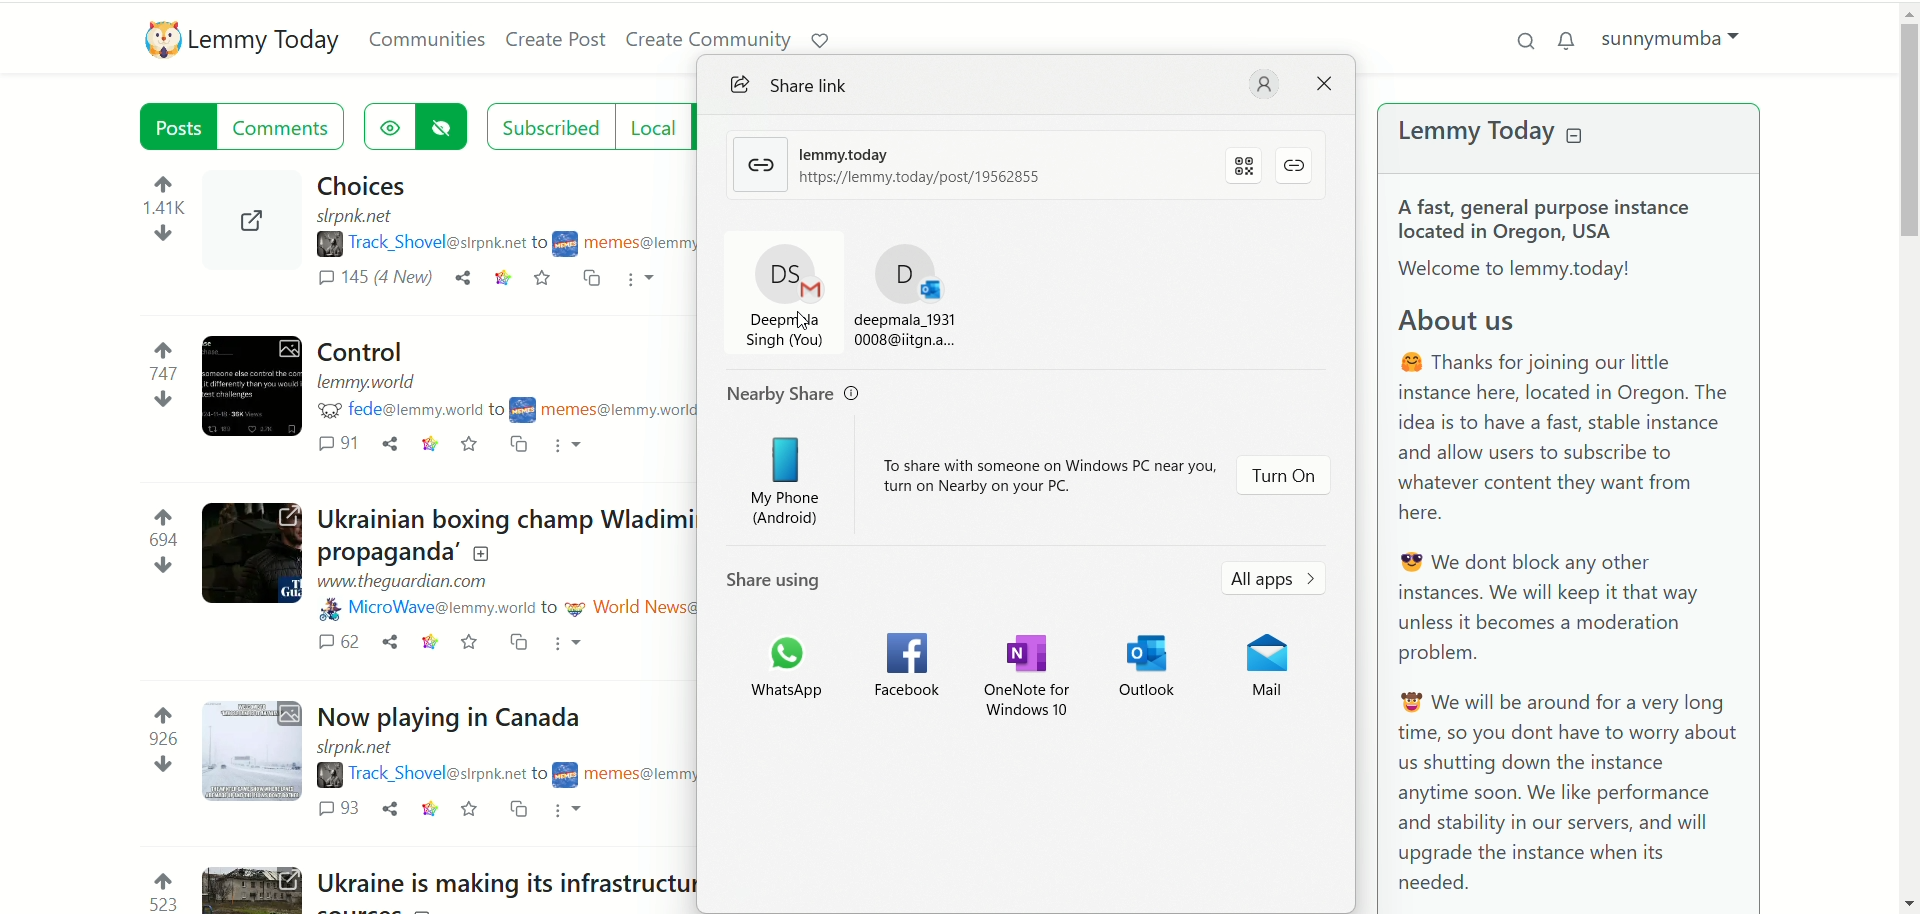 The width and height of the screenshot is (1920, 914). What do you see at coordinates (627, 242) in the screenshot?
I see `community` at bounding box center [627, 242].